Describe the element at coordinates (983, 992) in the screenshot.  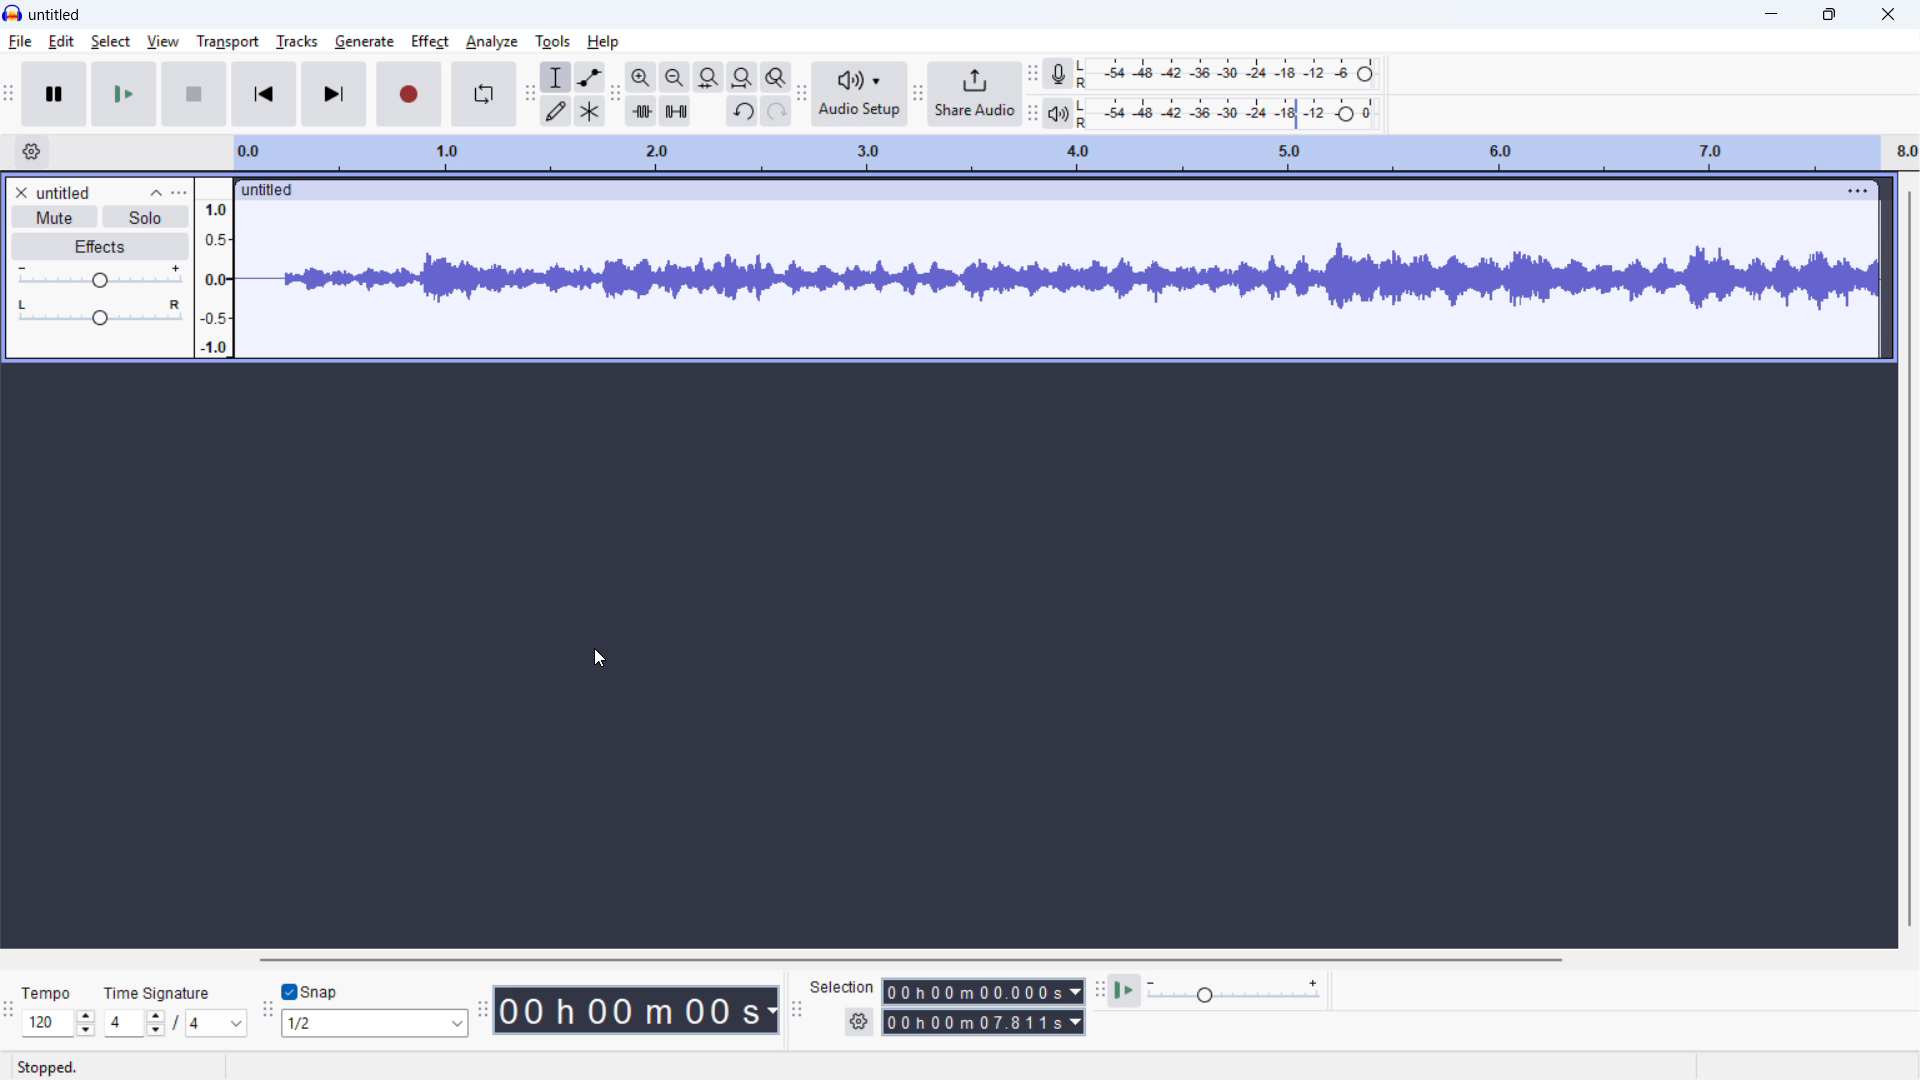
I see `Selection start time` at that location.